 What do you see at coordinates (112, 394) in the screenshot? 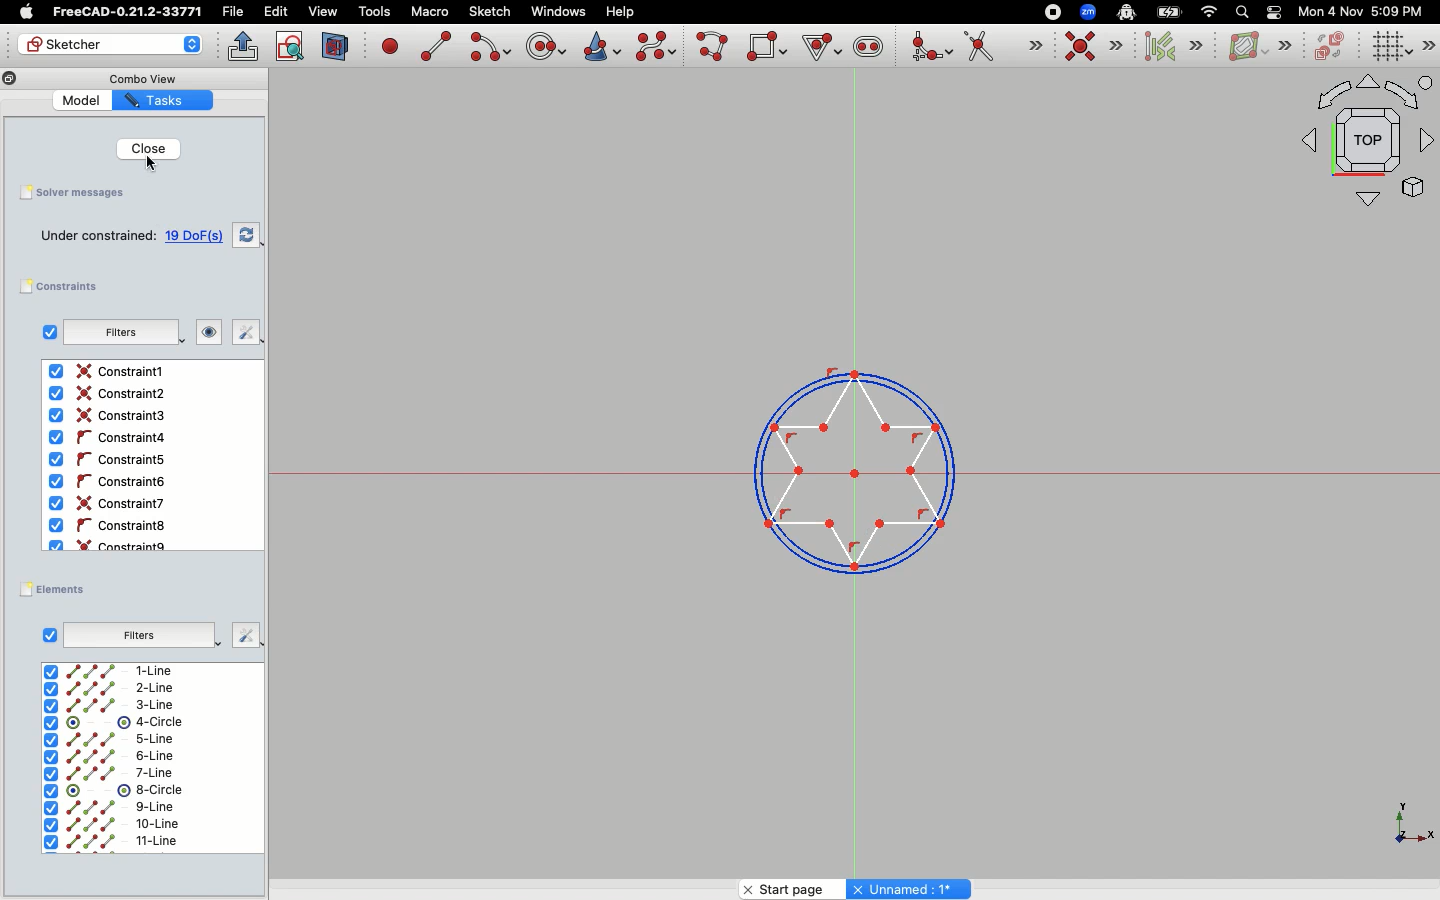
I see `Constraint2` at bounding box center [112, 394].